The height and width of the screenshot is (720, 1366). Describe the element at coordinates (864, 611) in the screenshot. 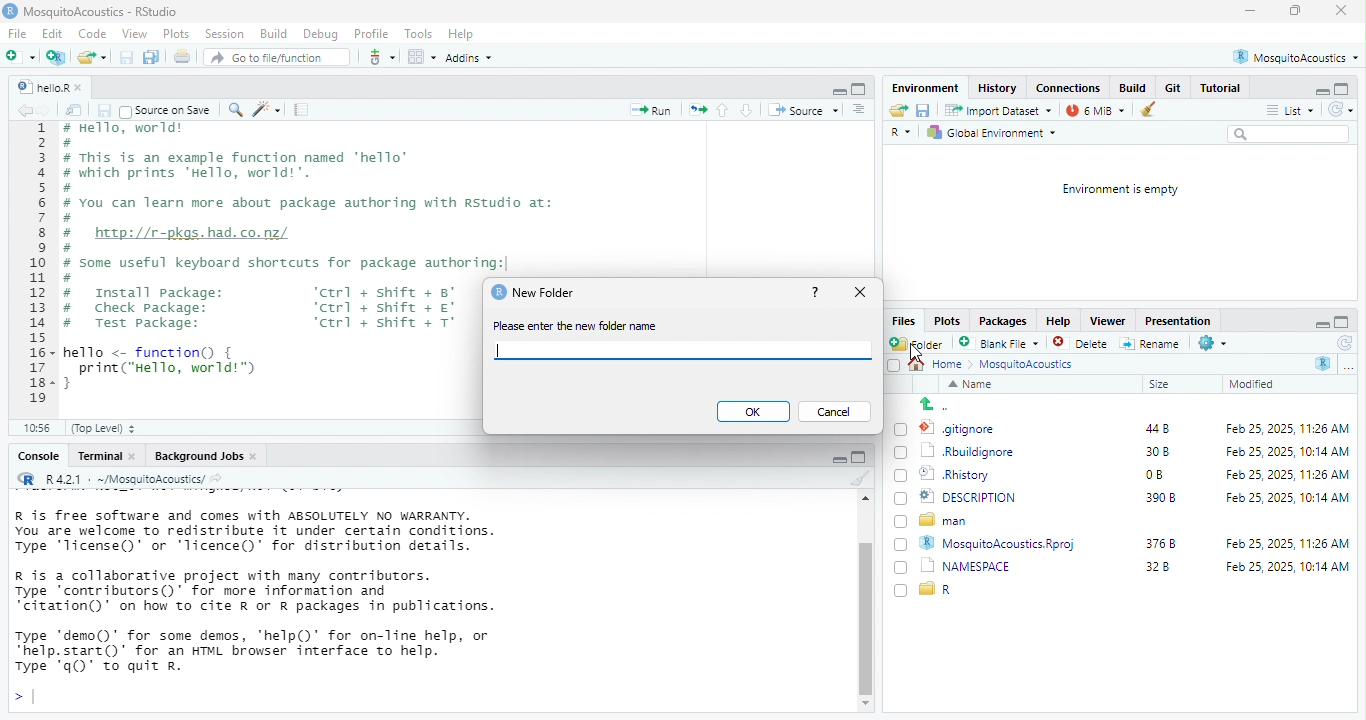

I see `vertical scroll bar` at that location.